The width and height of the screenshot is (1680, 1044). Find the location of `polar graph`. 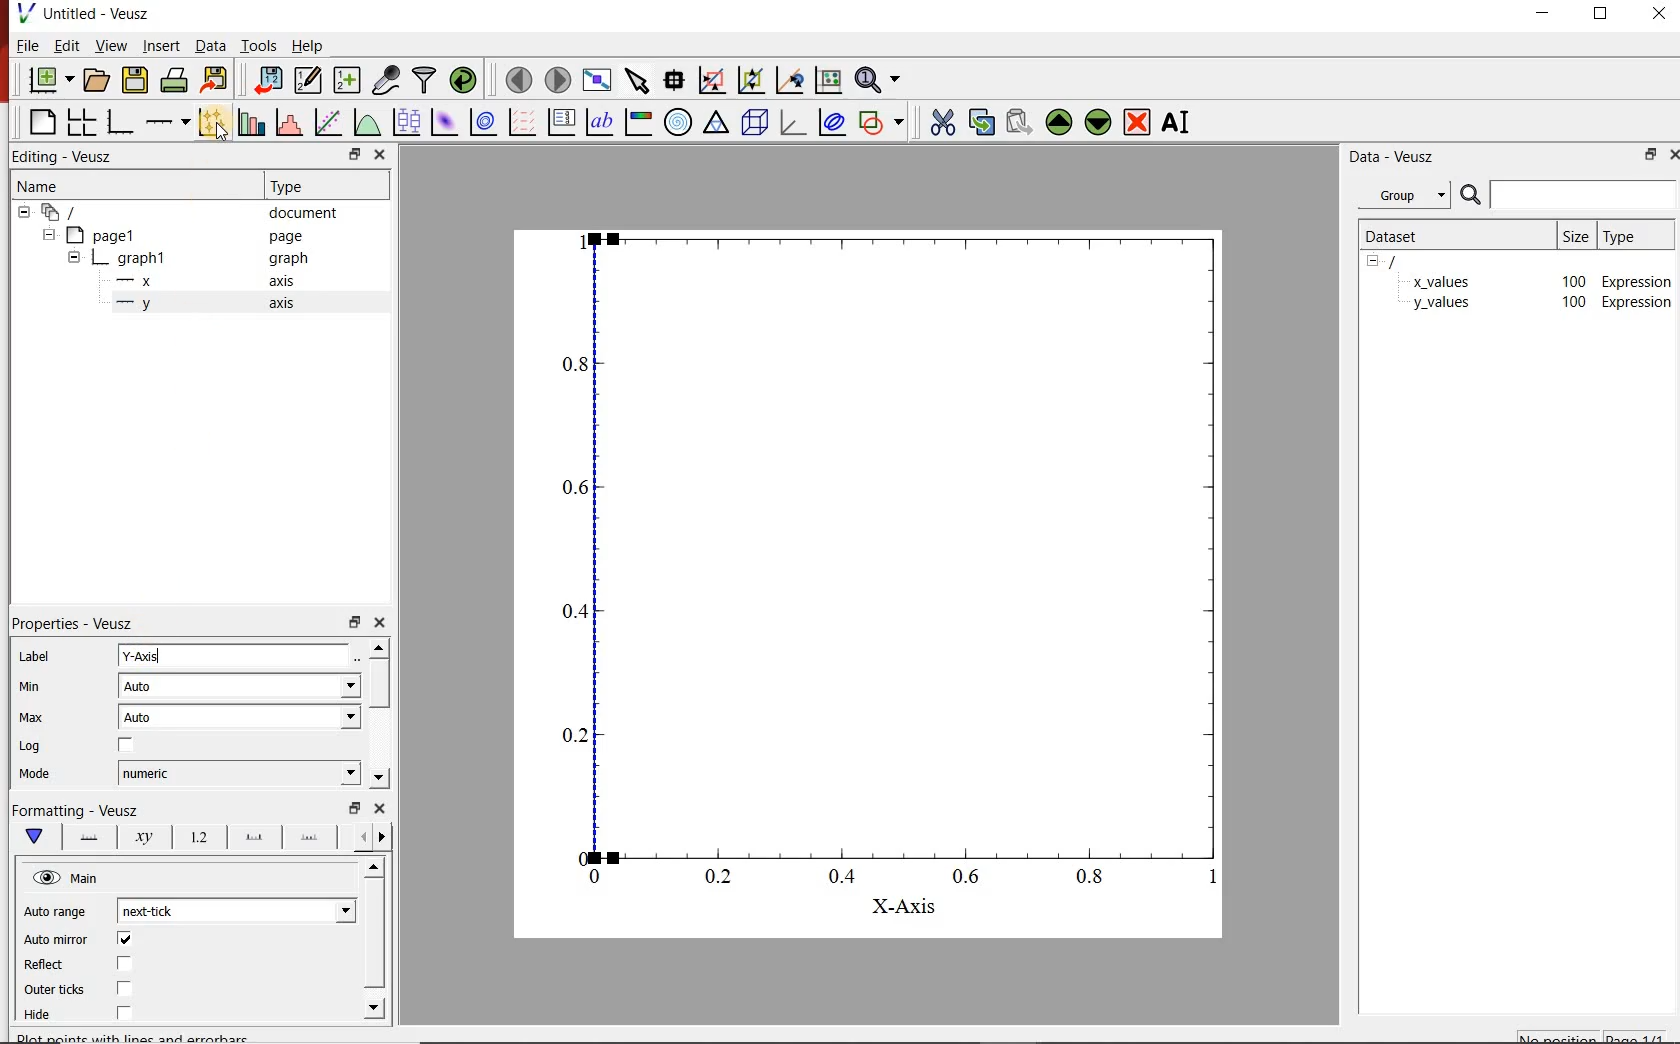

polar graph is located at coordinates (679, 124).